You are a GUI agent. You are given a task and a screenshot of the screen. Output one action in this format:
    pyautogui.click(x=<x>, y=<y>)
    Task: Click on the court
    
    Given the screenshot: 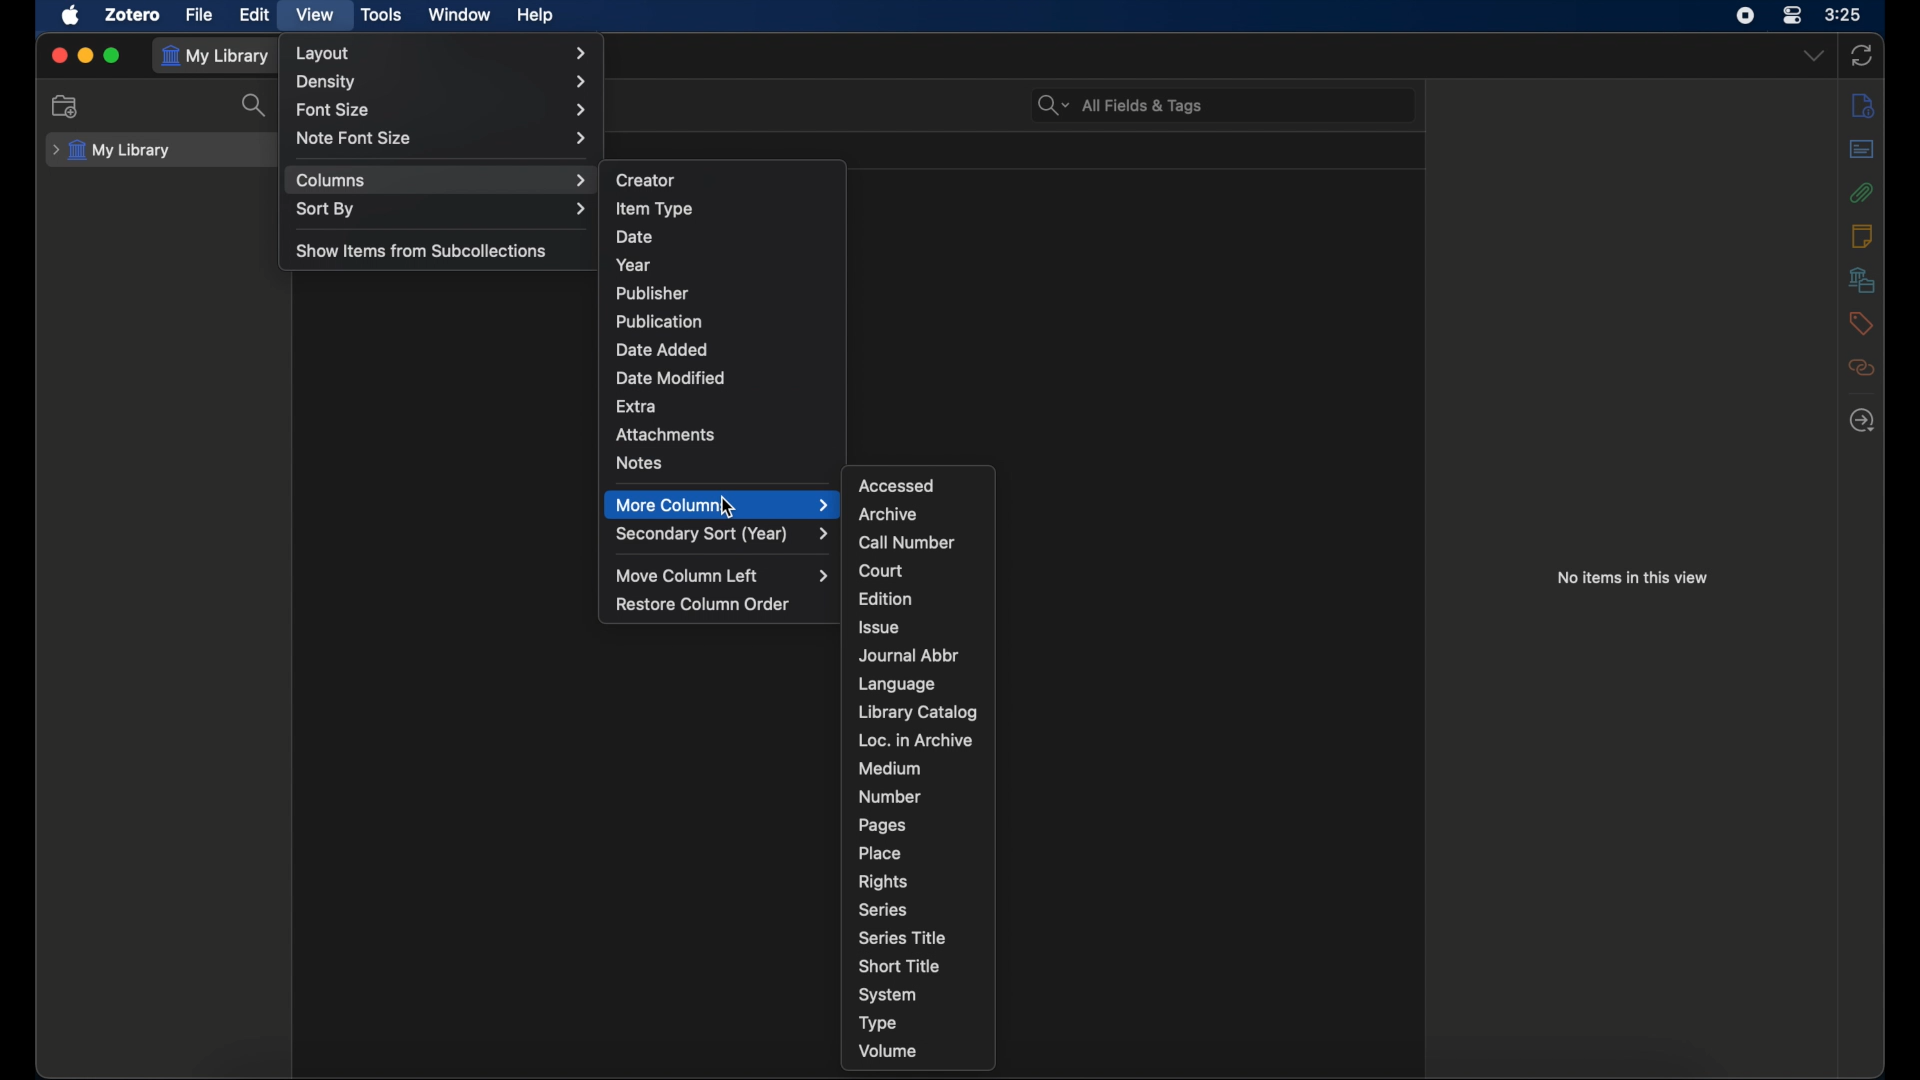 What is the action you would take?
    pyautogui.click(x=880, y=570)
    